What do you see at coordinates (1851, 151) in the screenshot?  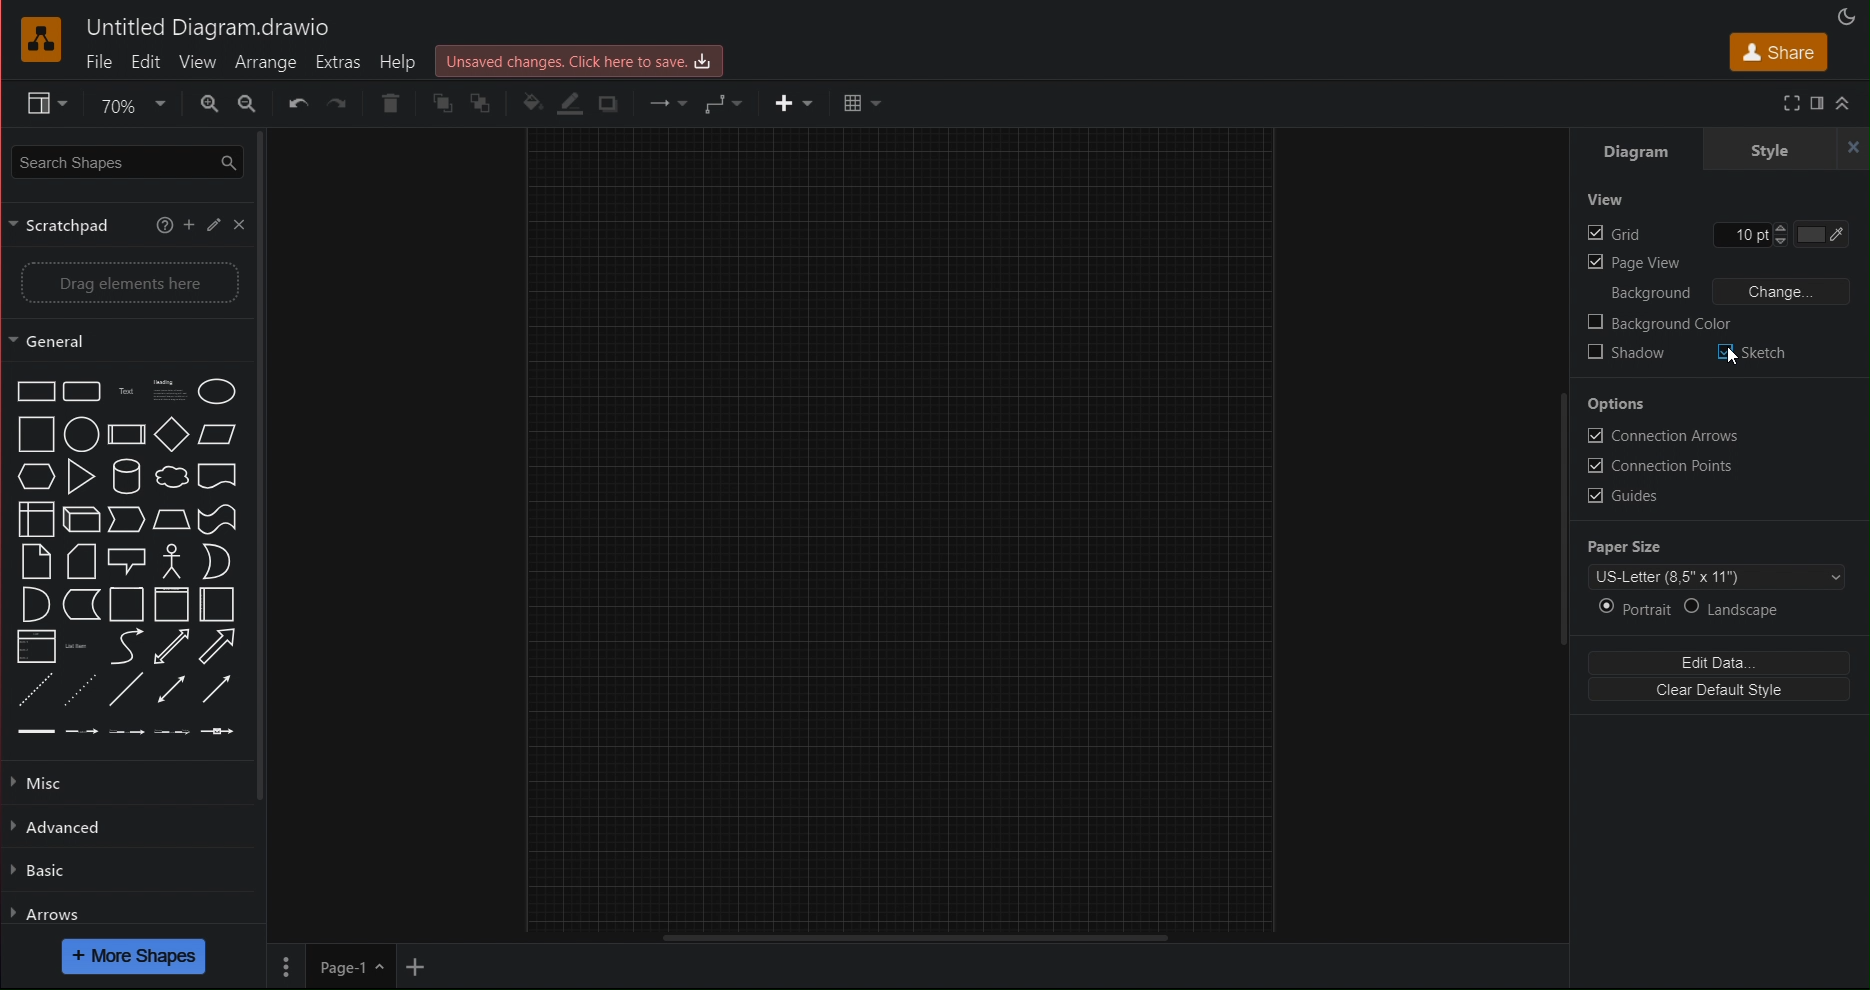 I see `close` at bounding box center [1851, 151].